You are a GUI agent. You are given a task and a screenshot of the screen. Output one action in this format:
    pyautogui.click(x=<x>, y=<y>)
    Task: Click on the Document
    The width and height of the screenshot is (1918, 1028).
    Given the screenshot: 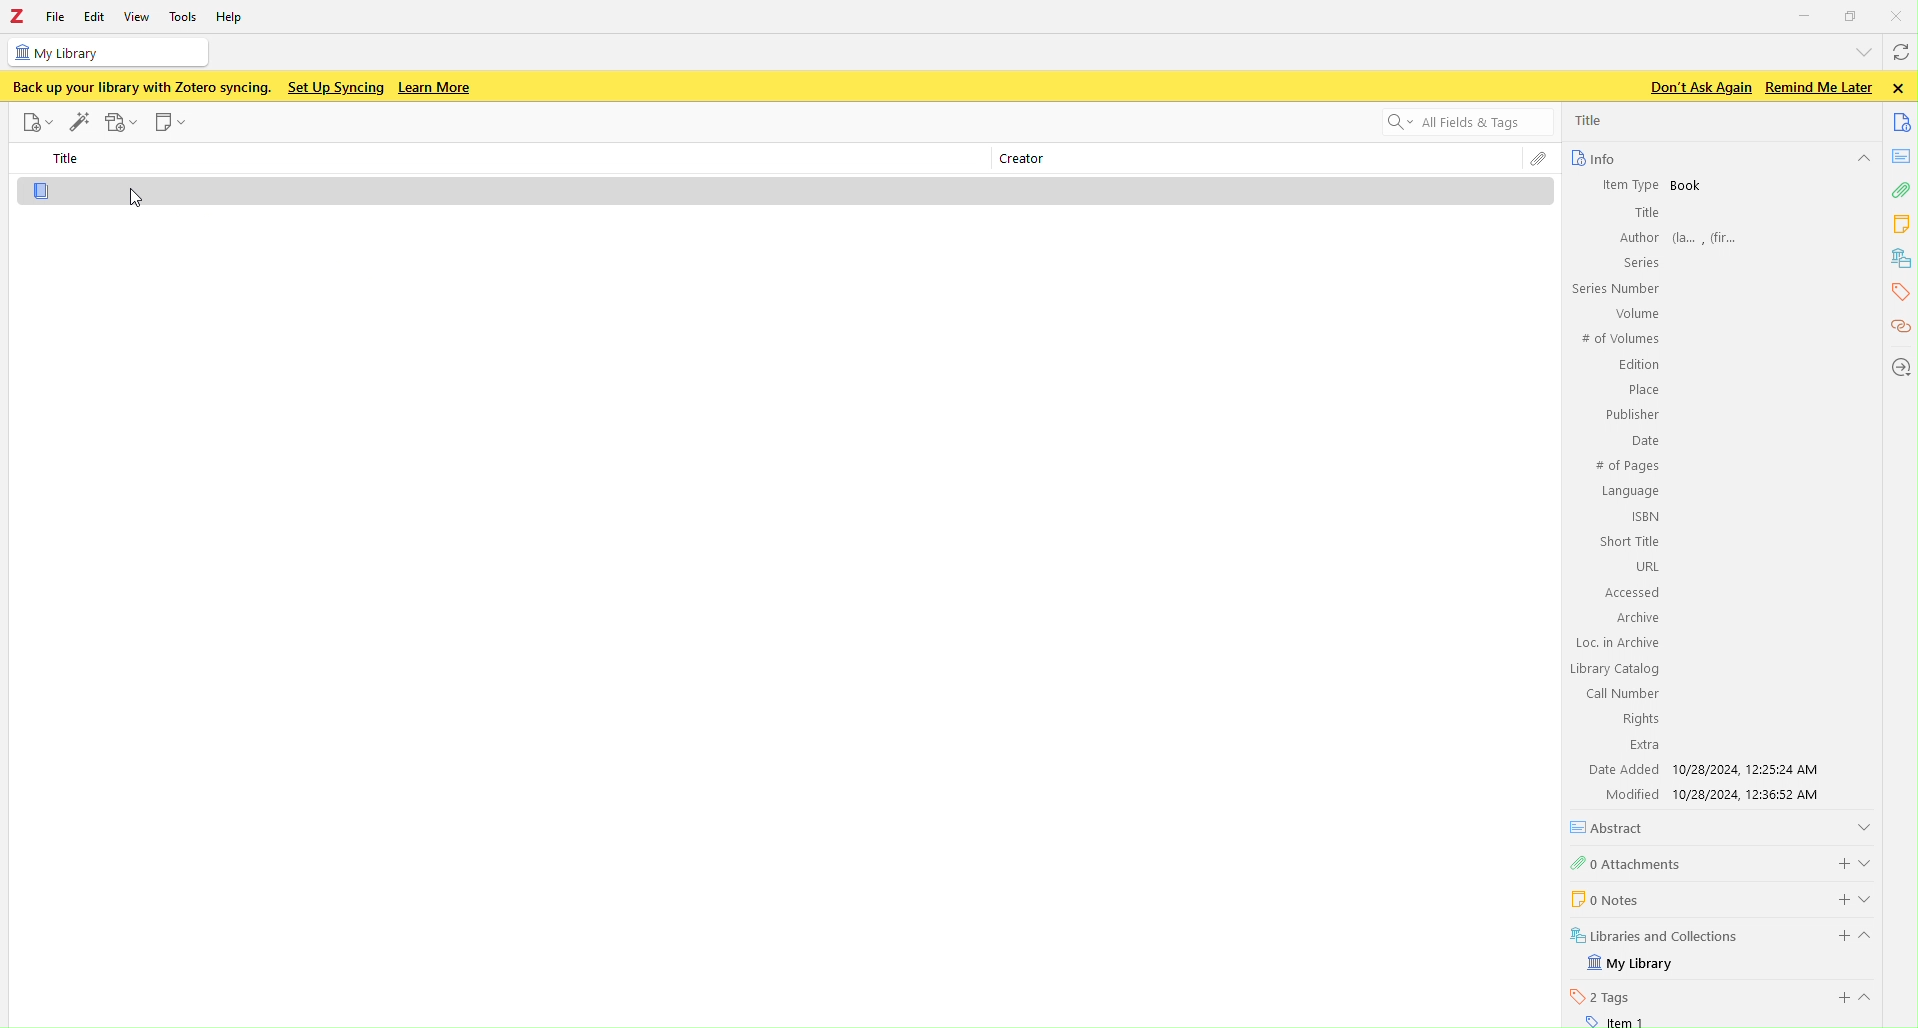 What is the action you would take?
    pyautogui.click(x=793, y=192)
    